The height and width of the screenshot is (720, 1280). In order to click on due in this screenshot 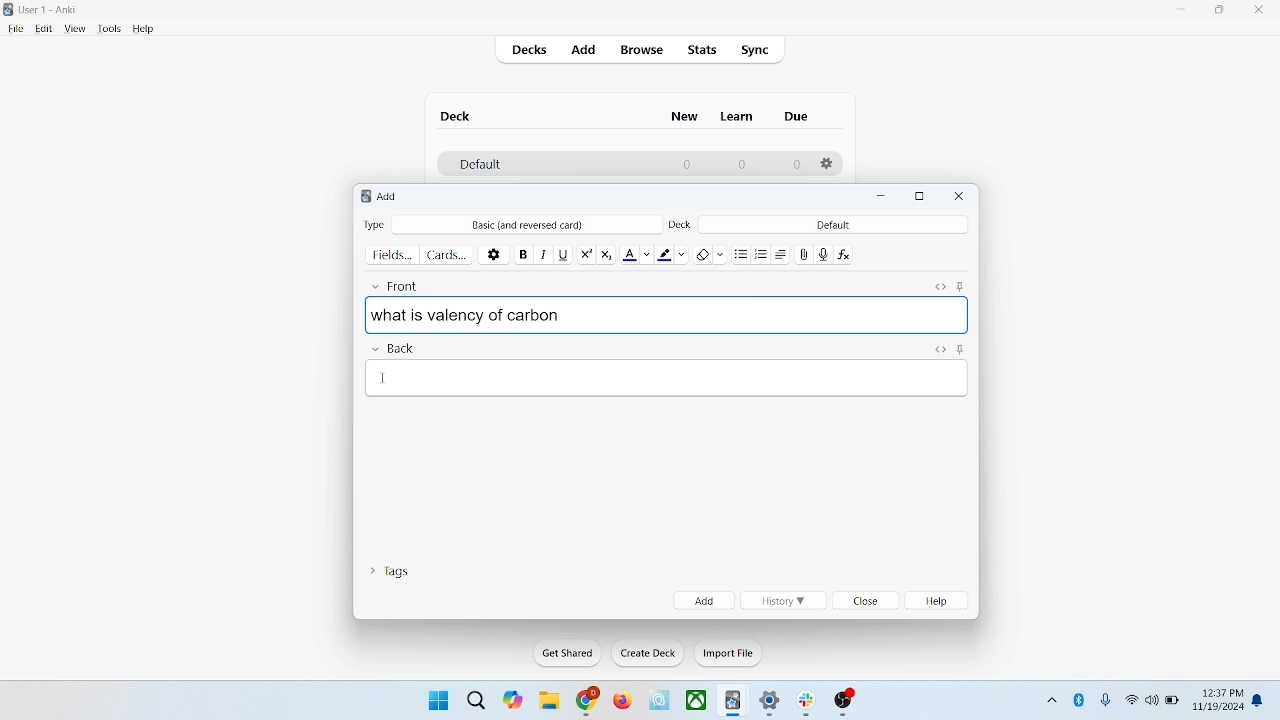, I will do `click(798, 117)`.